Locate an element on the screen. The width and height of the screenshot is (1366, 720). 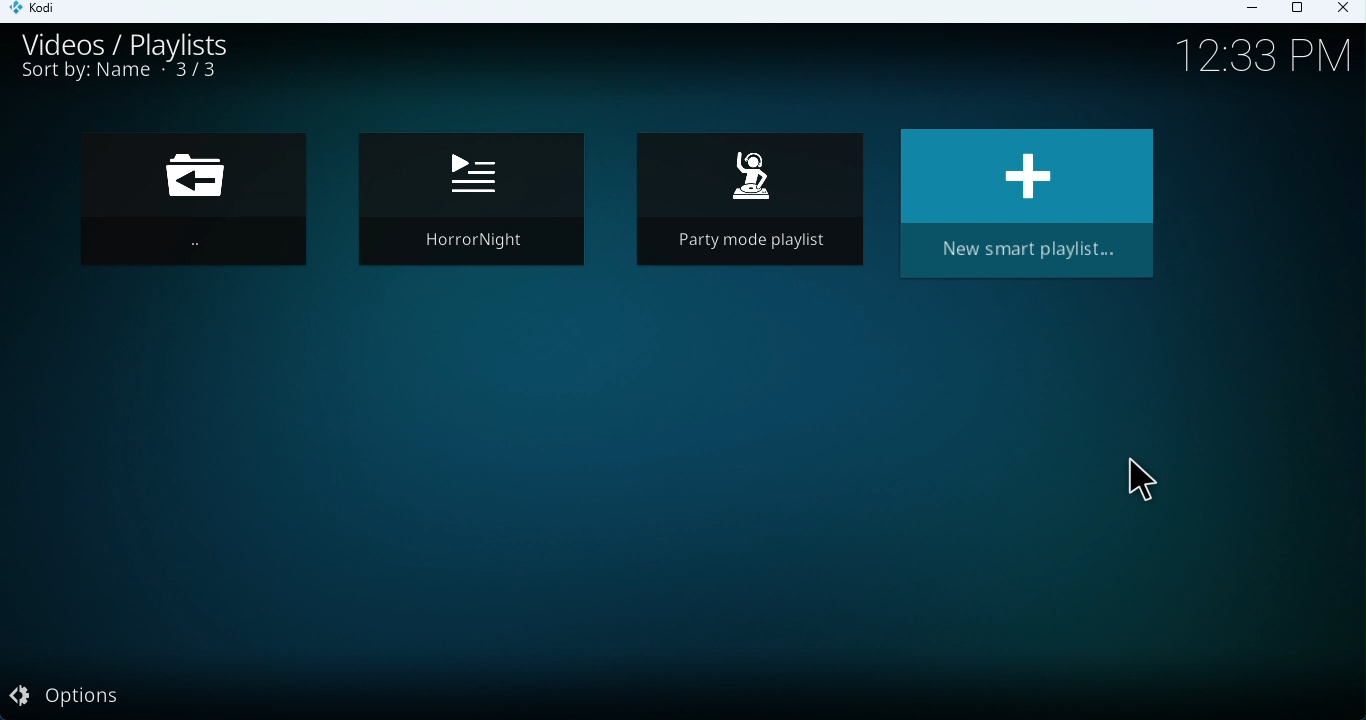
Browse is located at coordinates (200, 202).